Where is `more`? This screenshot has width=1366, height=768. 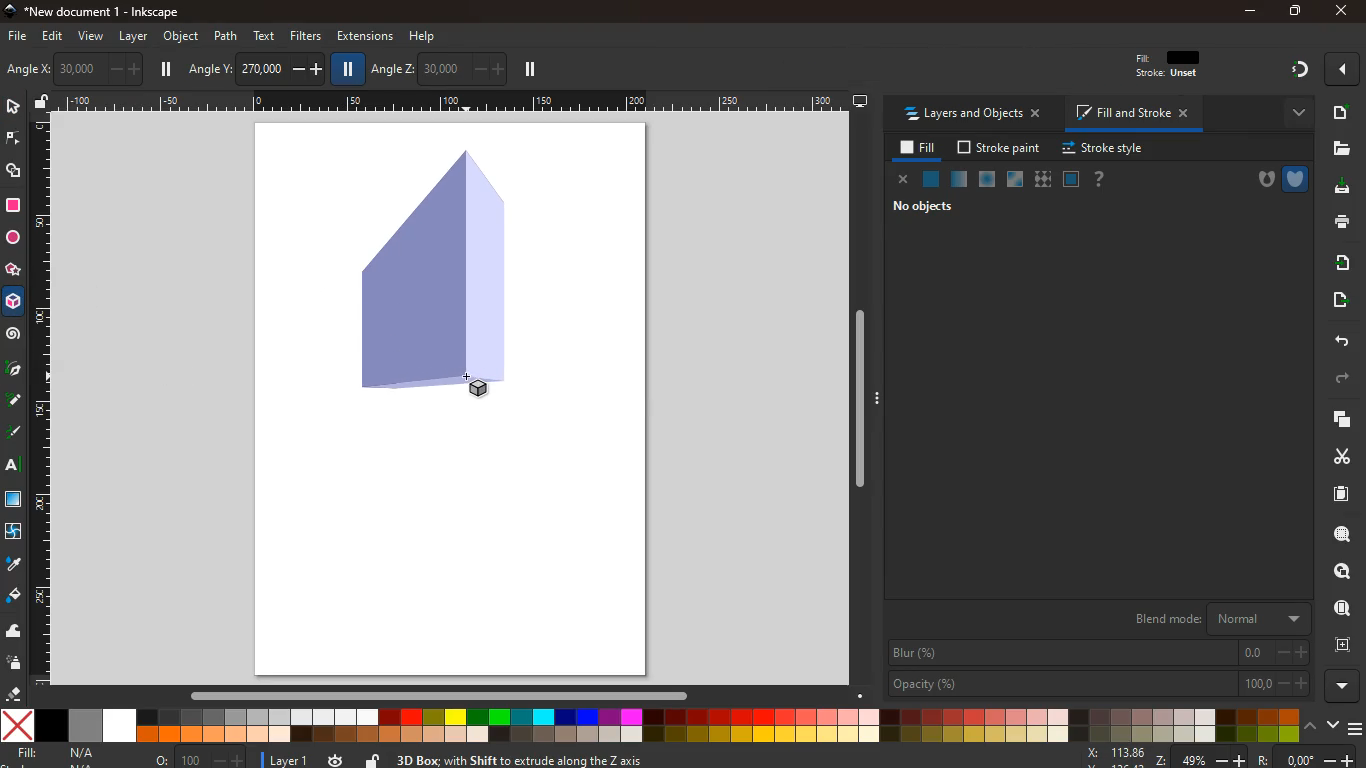
more is located at coordinates (1342, 69).